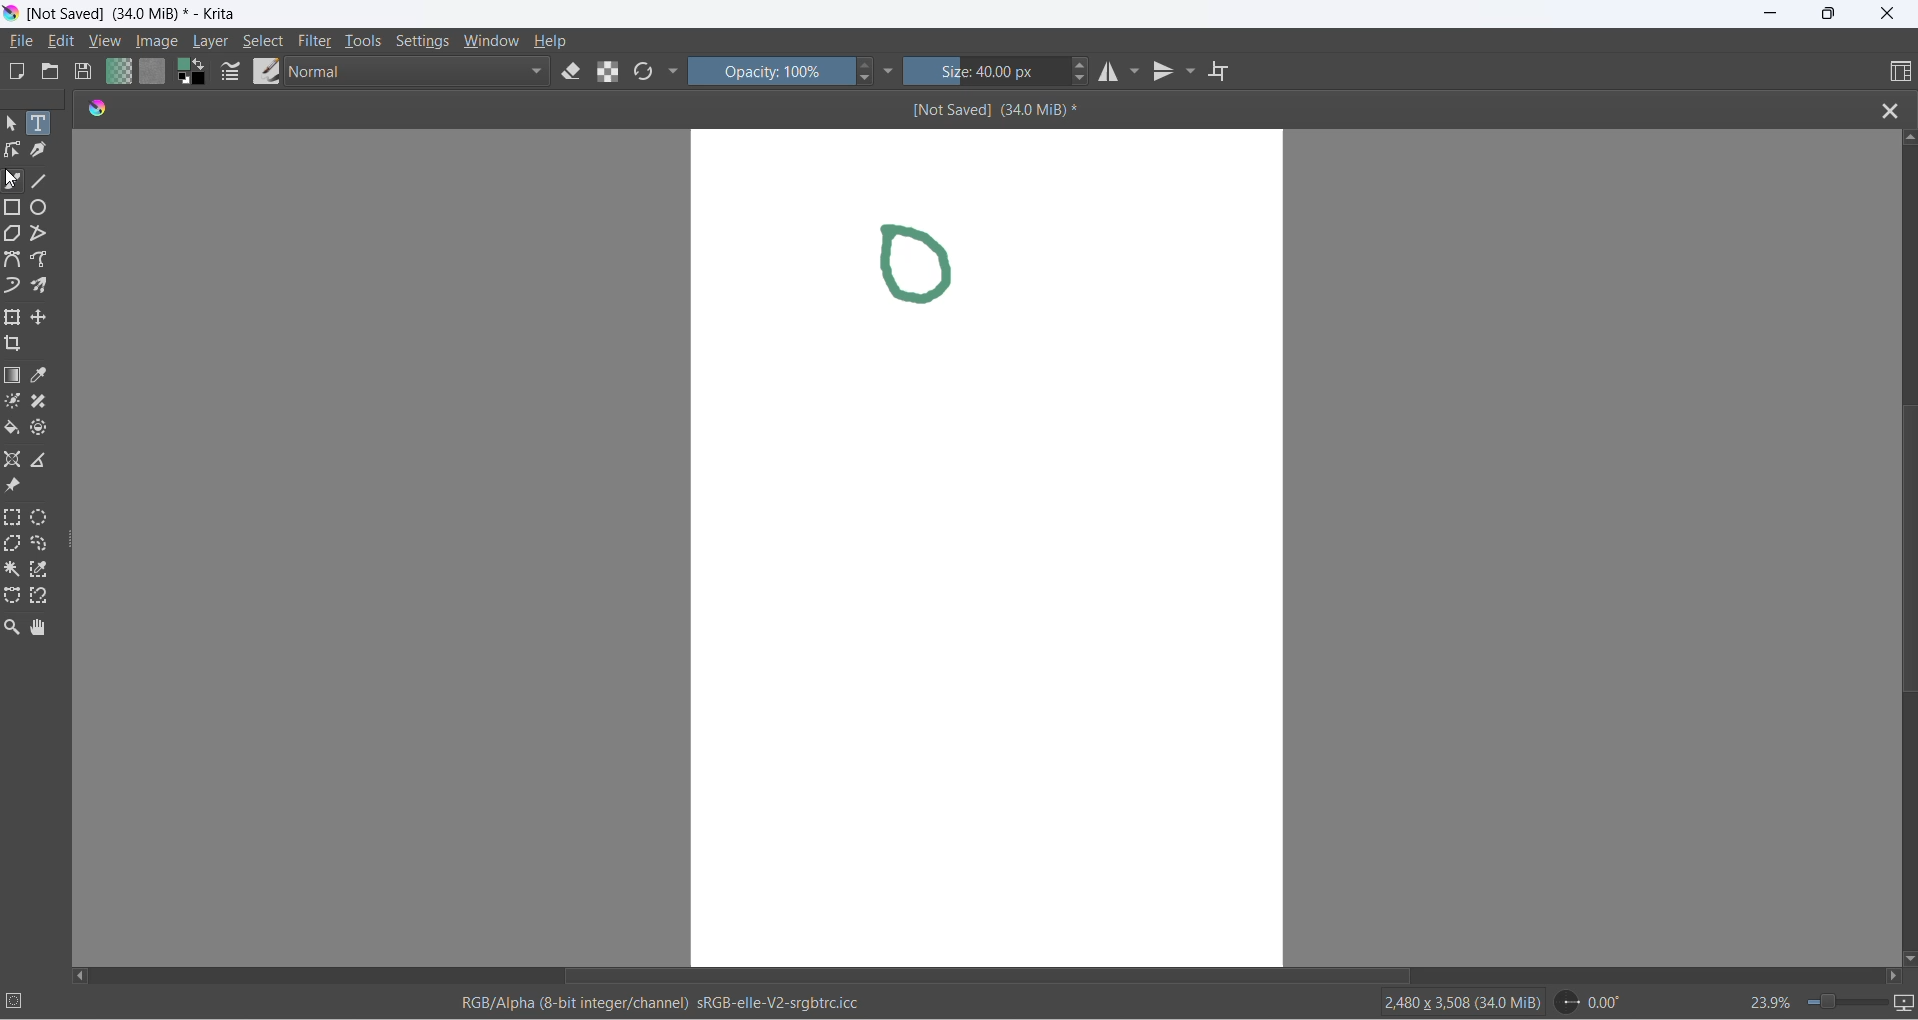 This screenshot has height=1020, width=1918. Describe the element at coordinates (45, 233) in the screenshot. I see `polyline tool` at that location.